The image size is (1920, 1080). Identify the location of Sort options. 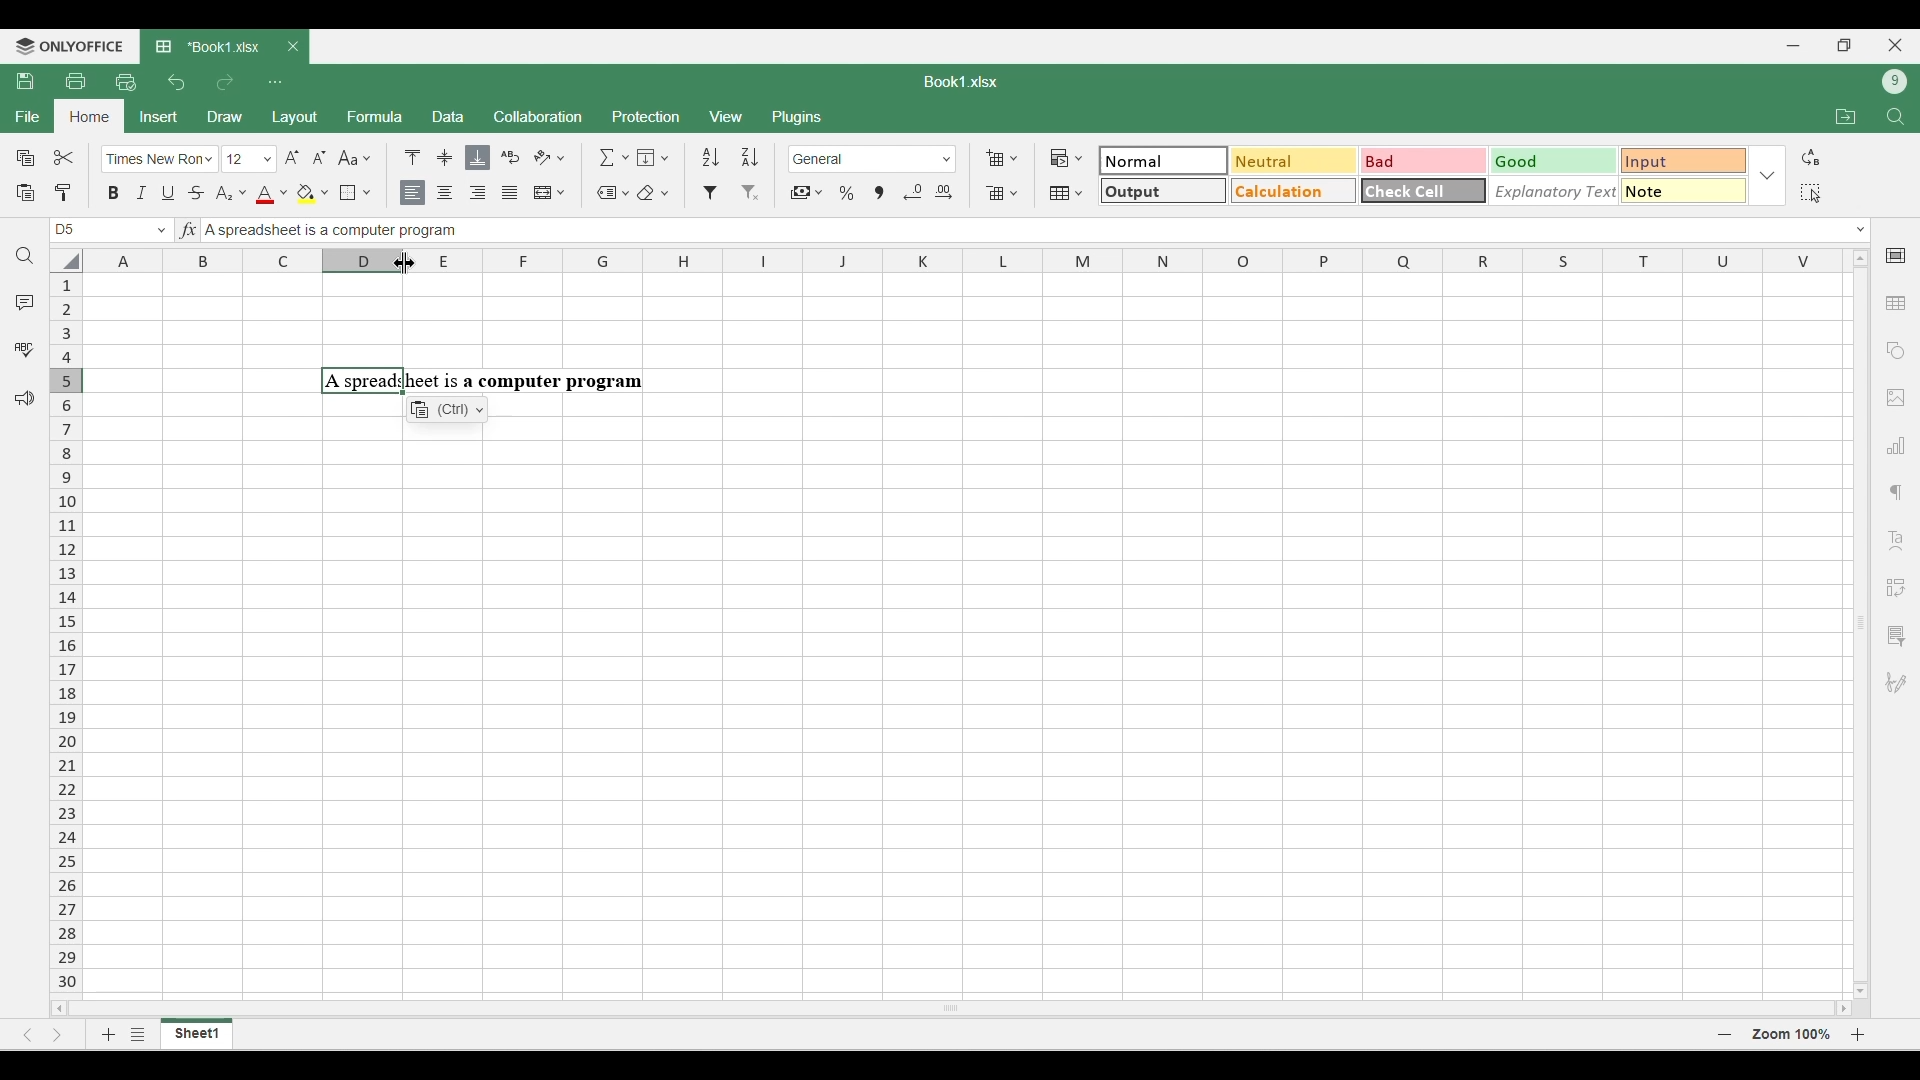
(731, 157).